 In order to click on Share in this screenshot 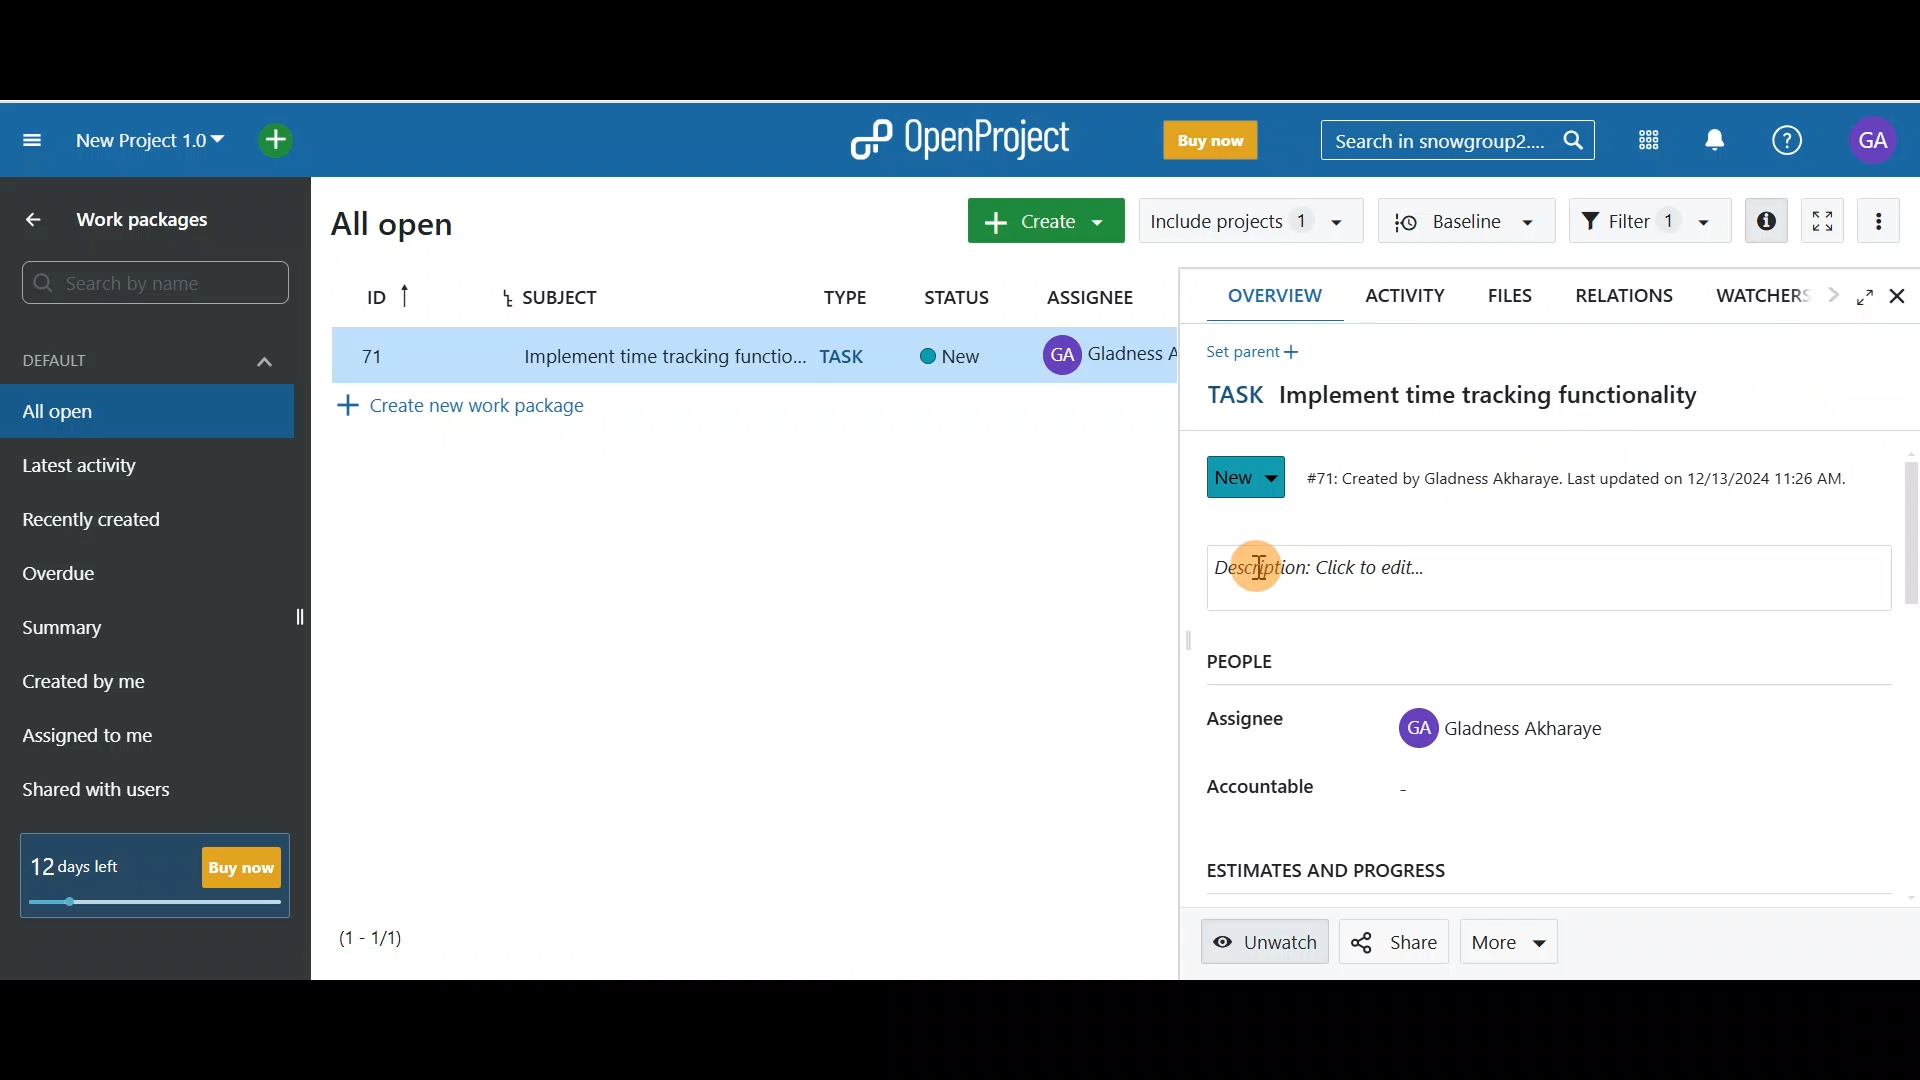, I will do `click(1396, 942)`.